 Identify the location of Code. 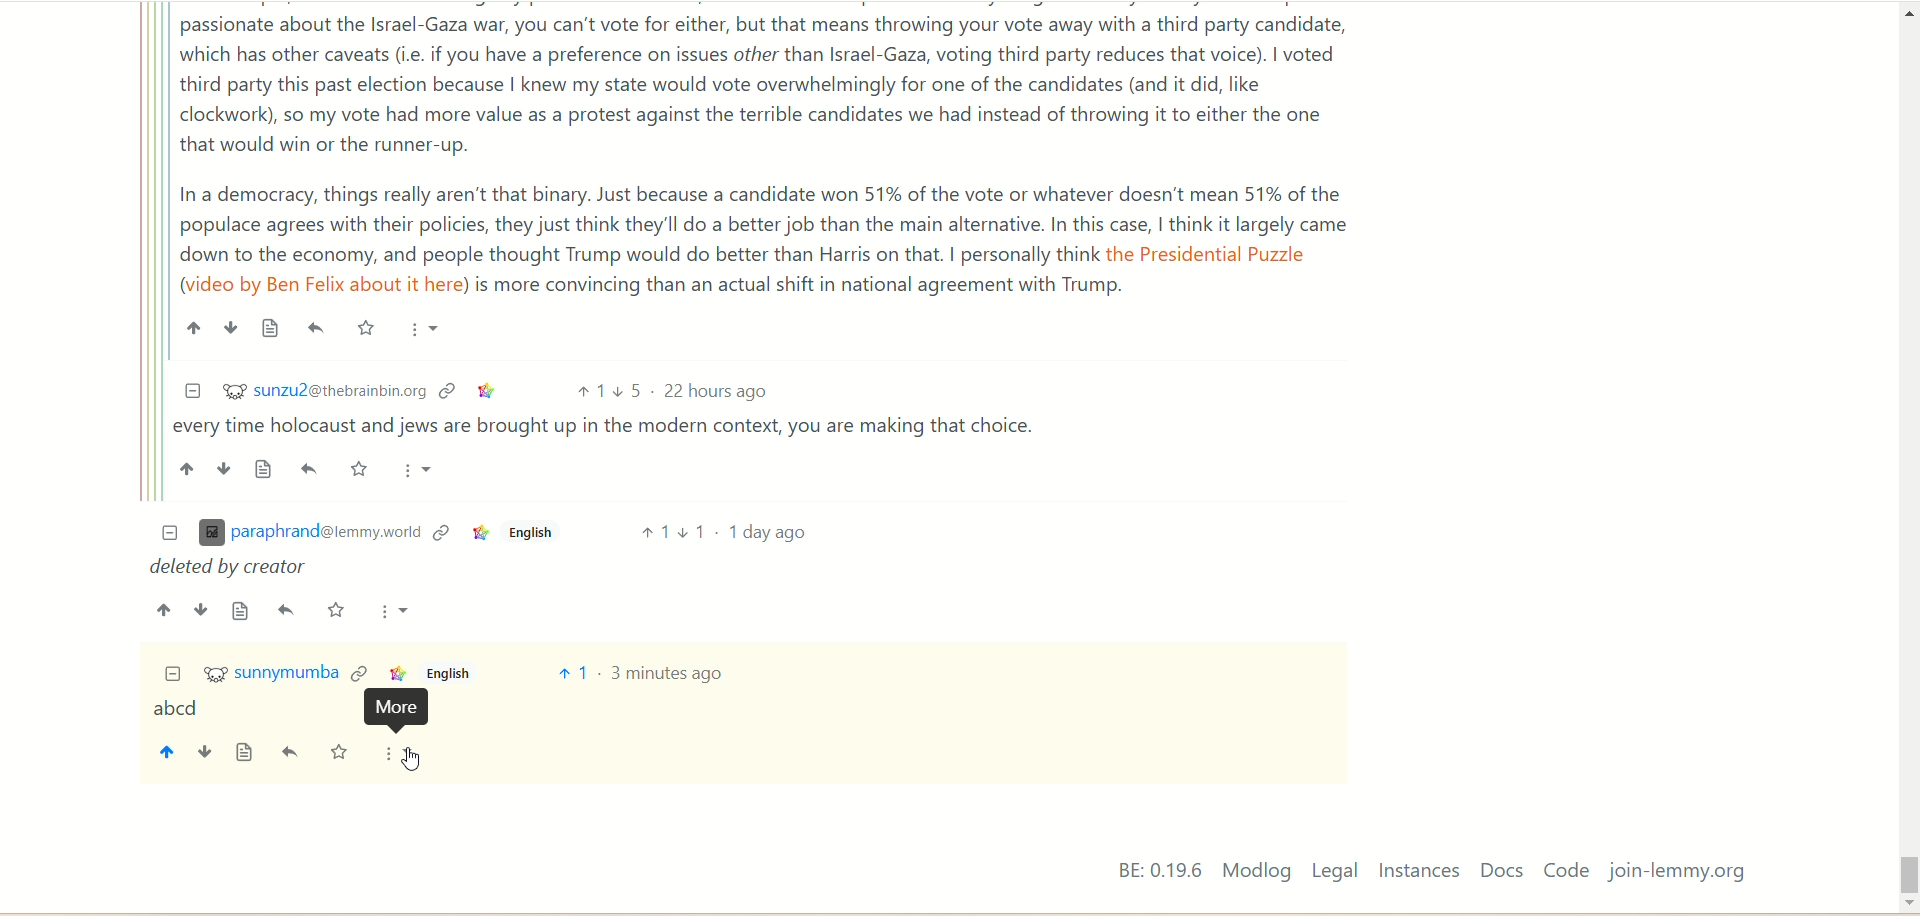
(1566, 869).